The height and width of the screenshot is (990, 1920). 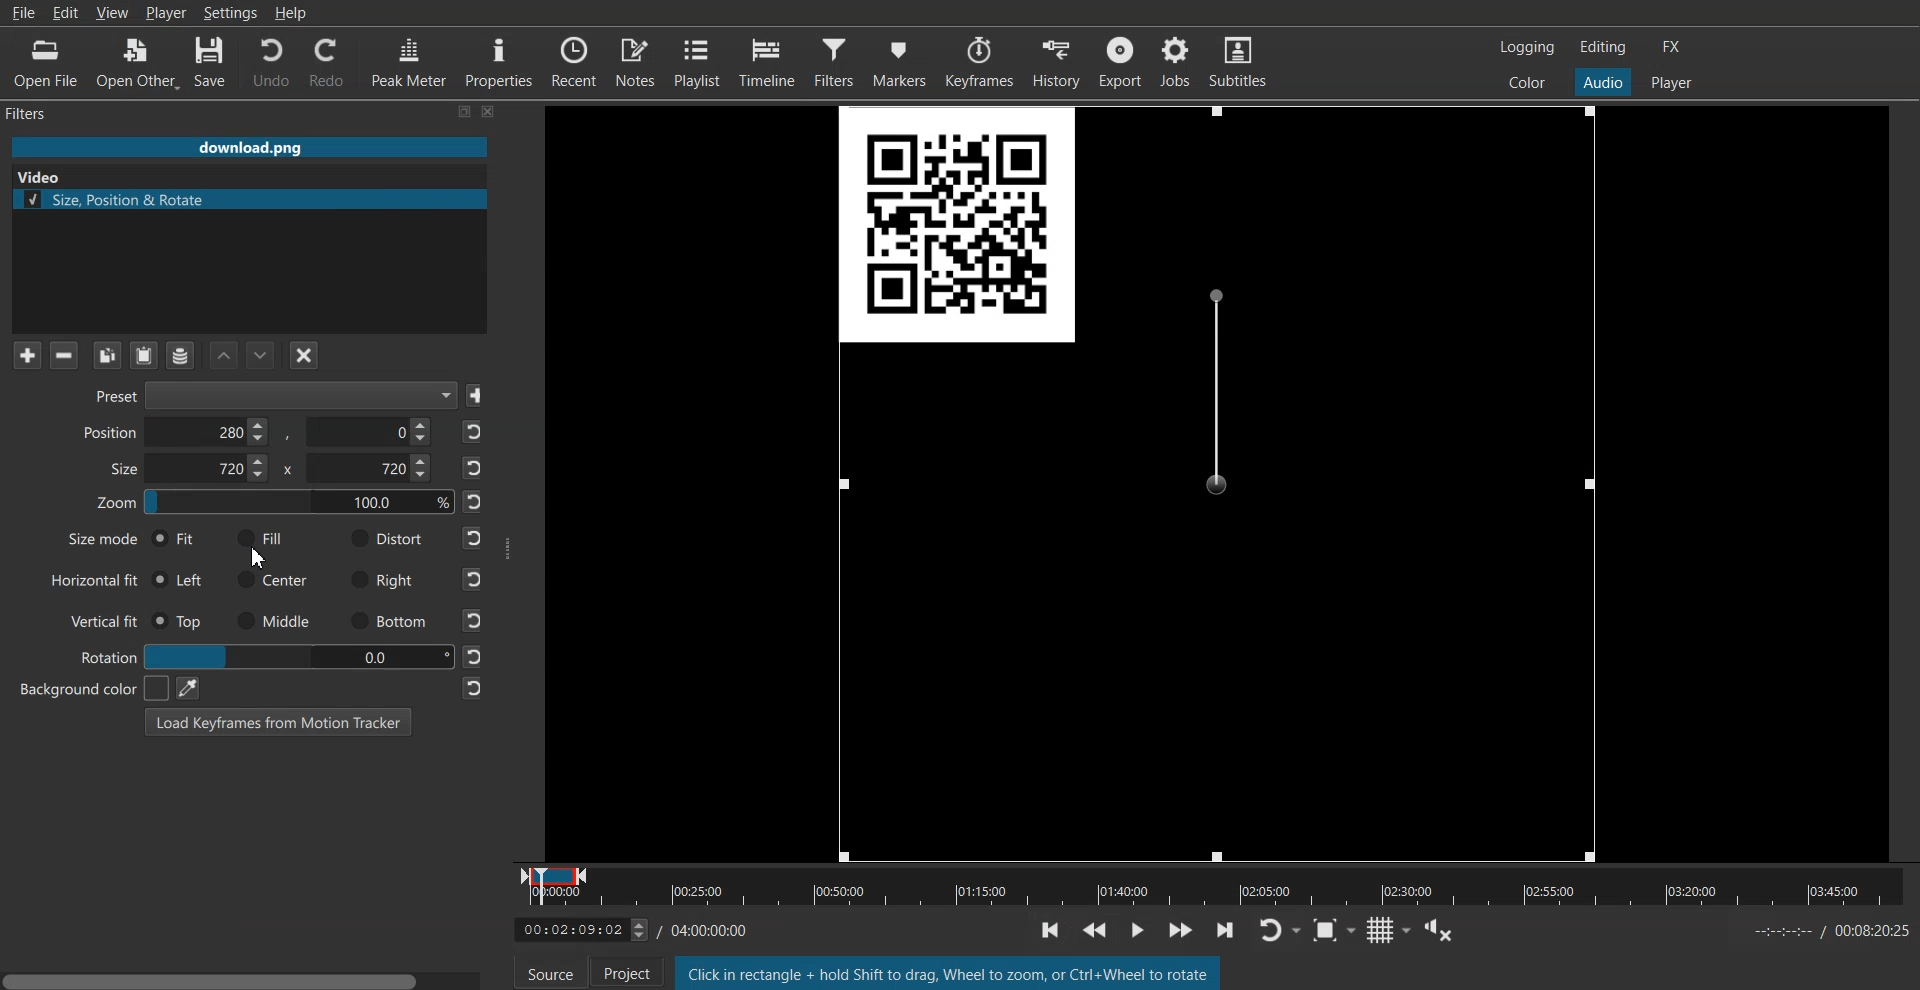 What do you see at coordinates (1602, 82) in the screenshot?
I see `Switch to the Audio layout` at bounding box center [1602, 82].